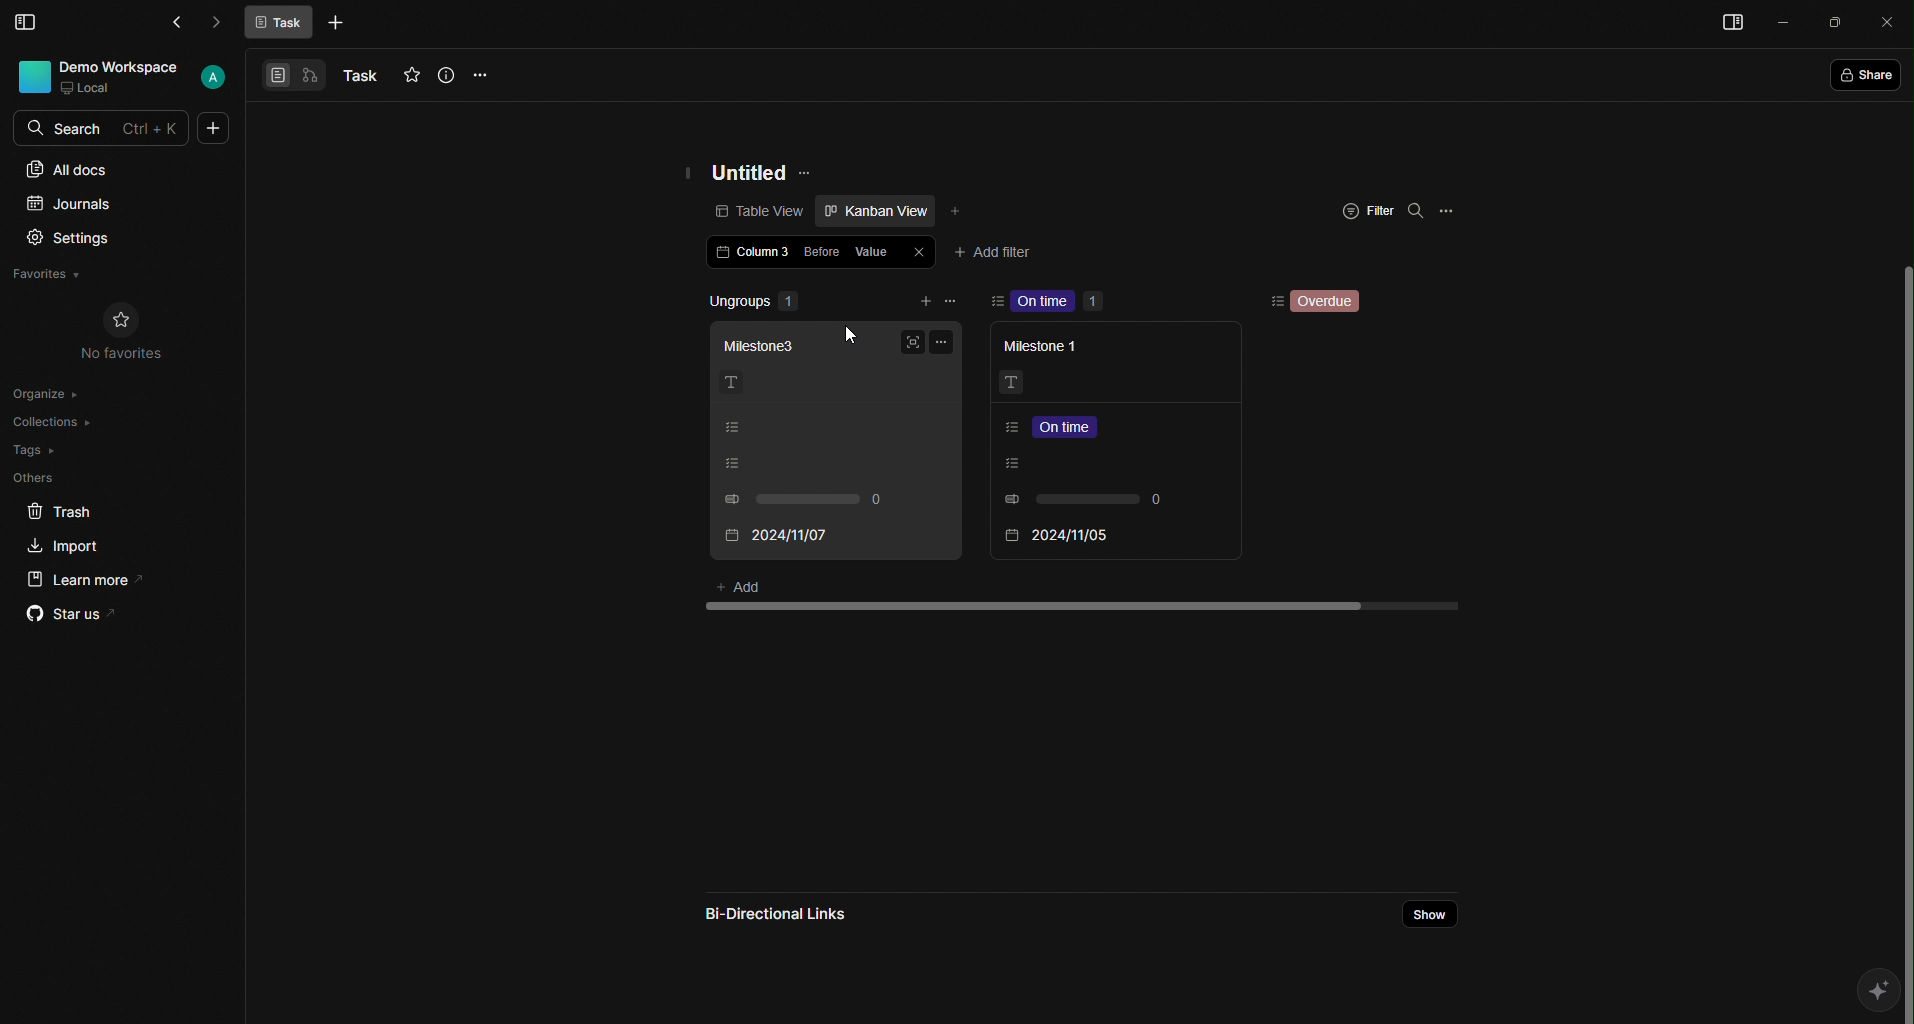  Describe the element at coordinates (1077, 463) in the screenshot. I see `Listing` at that location.